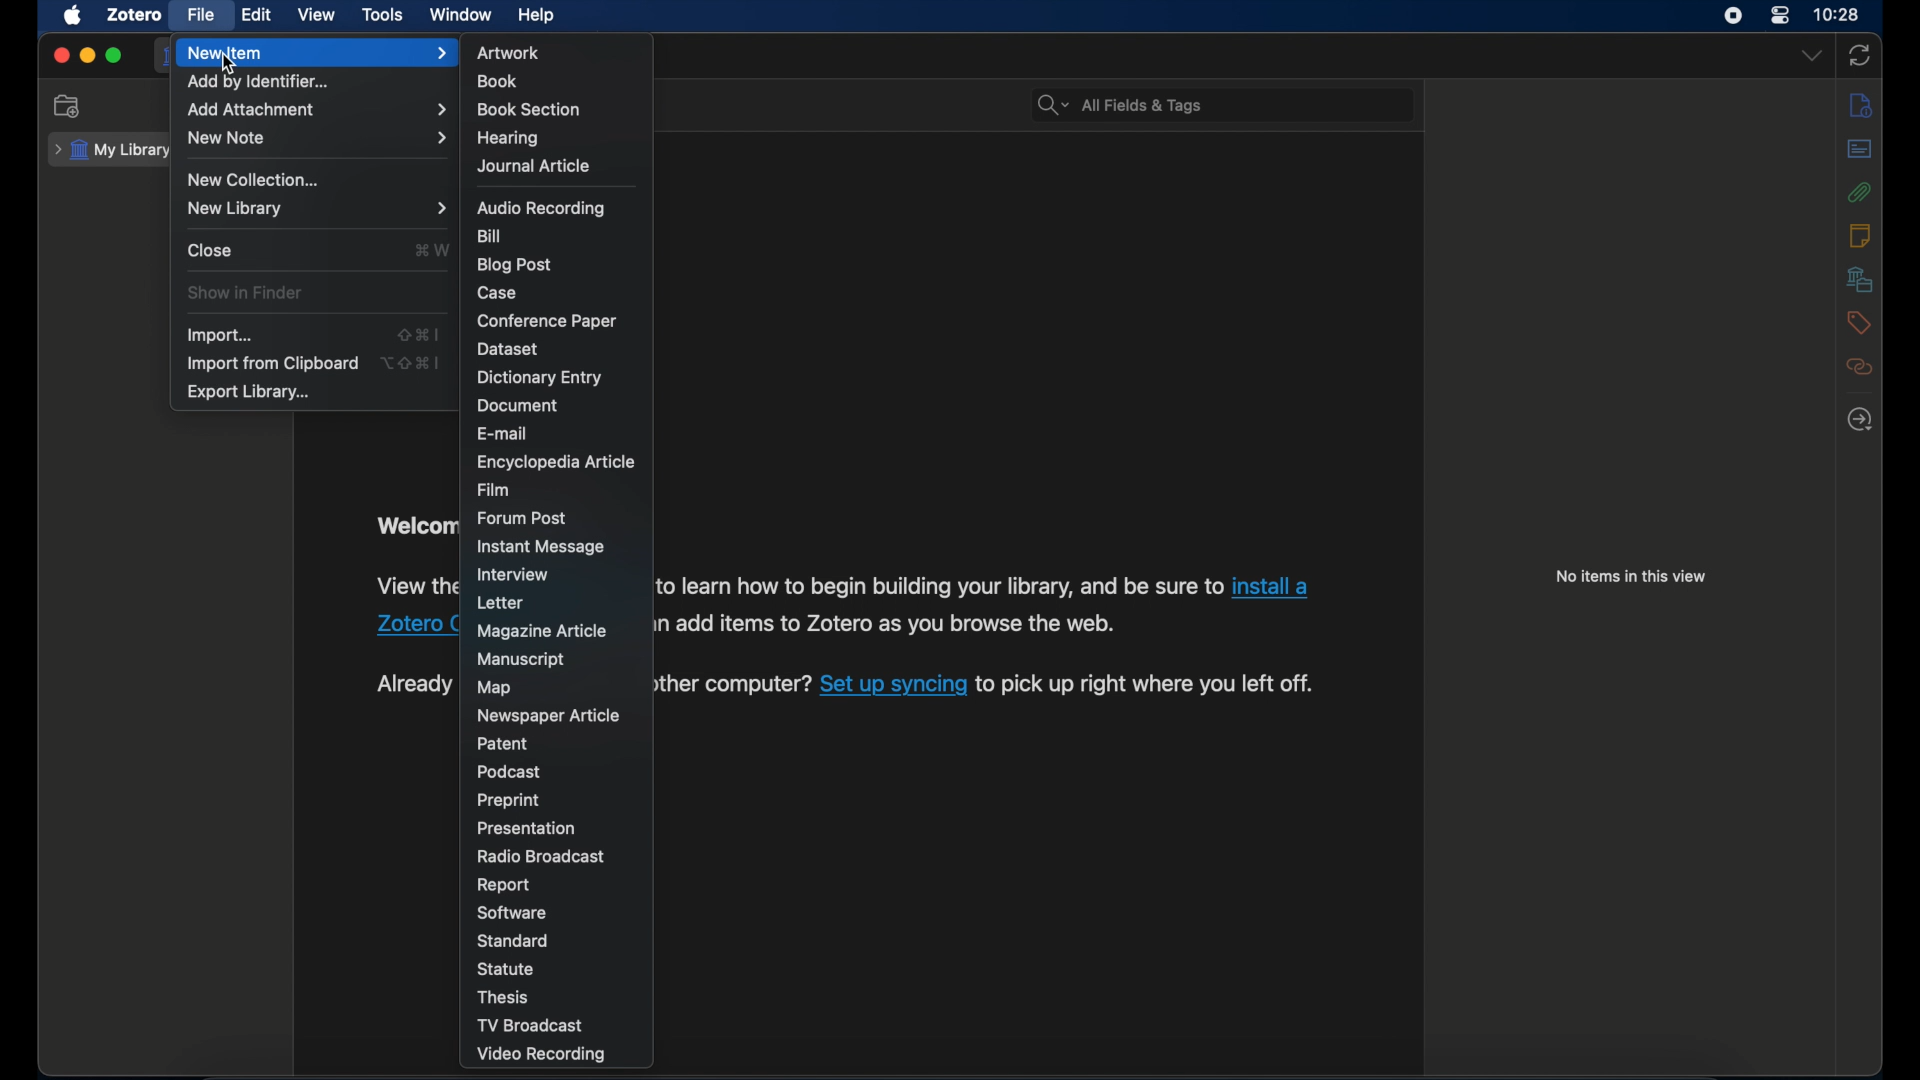 This screenshot has height=1080, width=1920. Describe the element at coordinates (1860, 56) in the screenshot. I see `sync` at that location.